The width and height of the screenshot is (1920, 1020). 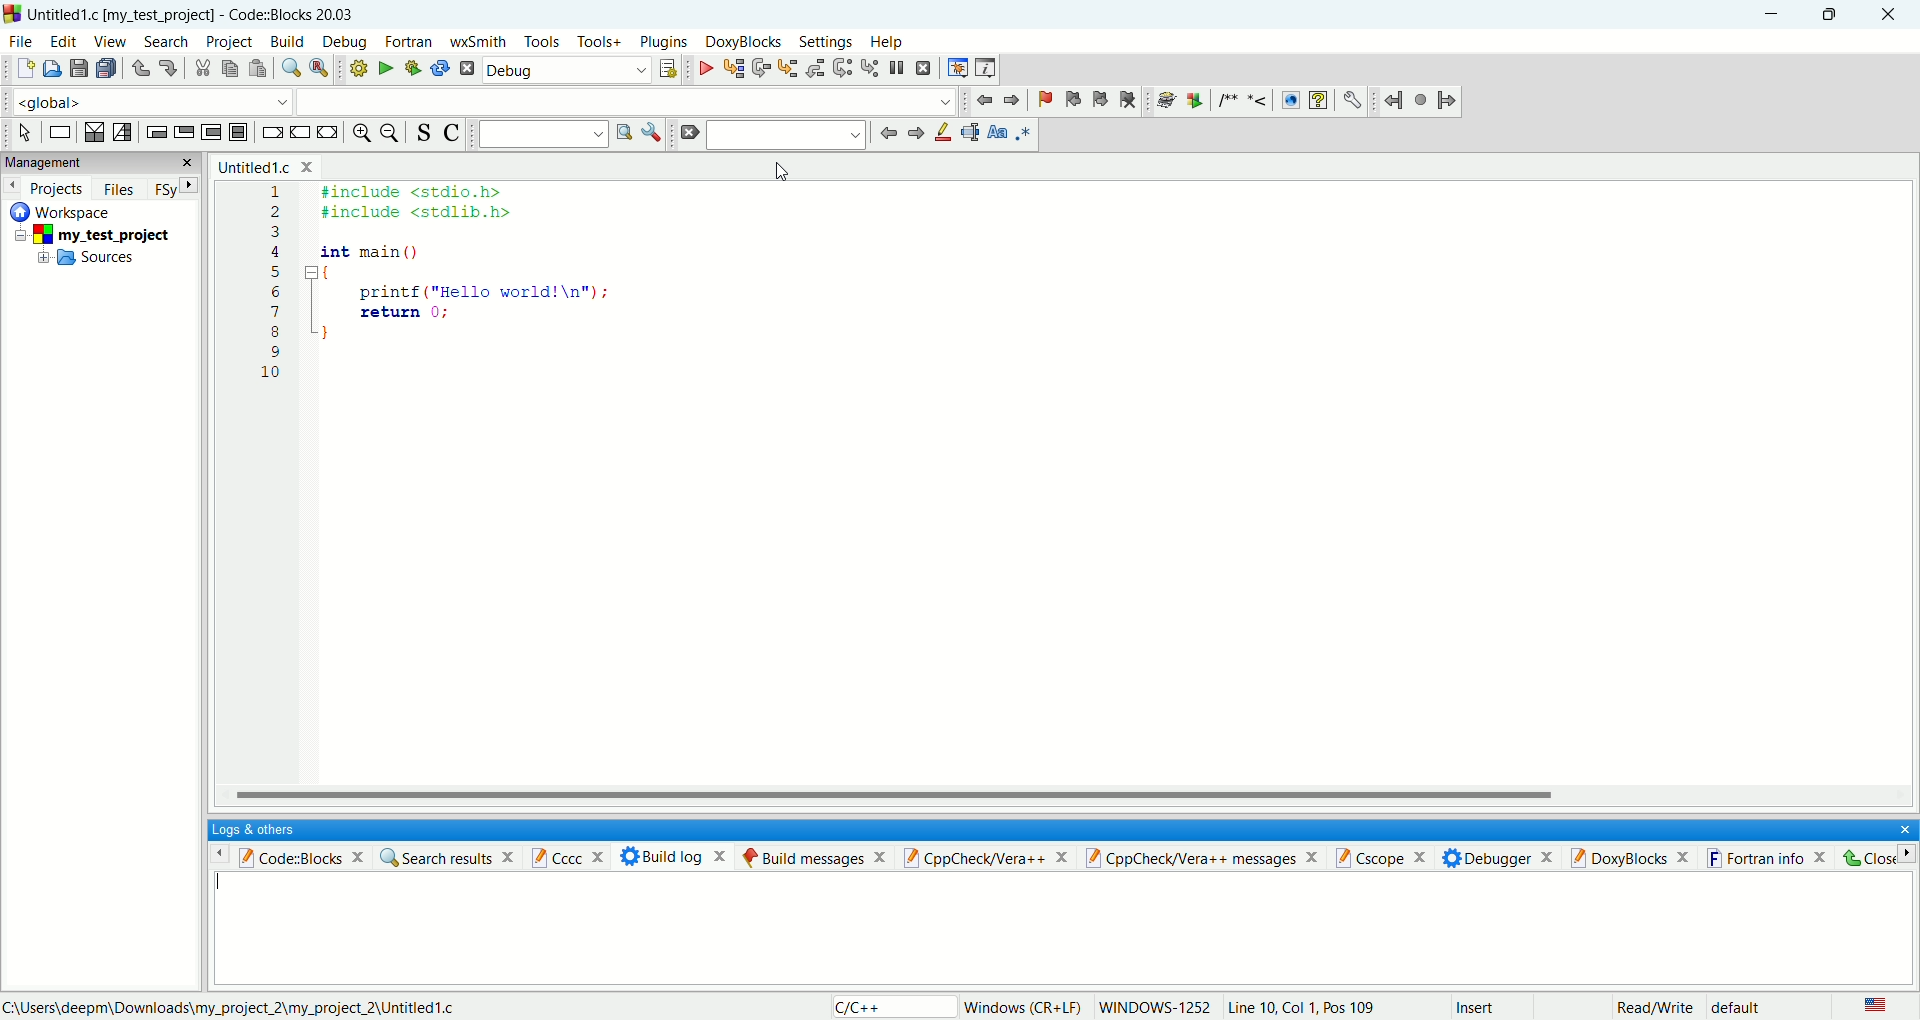 I want to click on Projects, so click(x=45, y=185).